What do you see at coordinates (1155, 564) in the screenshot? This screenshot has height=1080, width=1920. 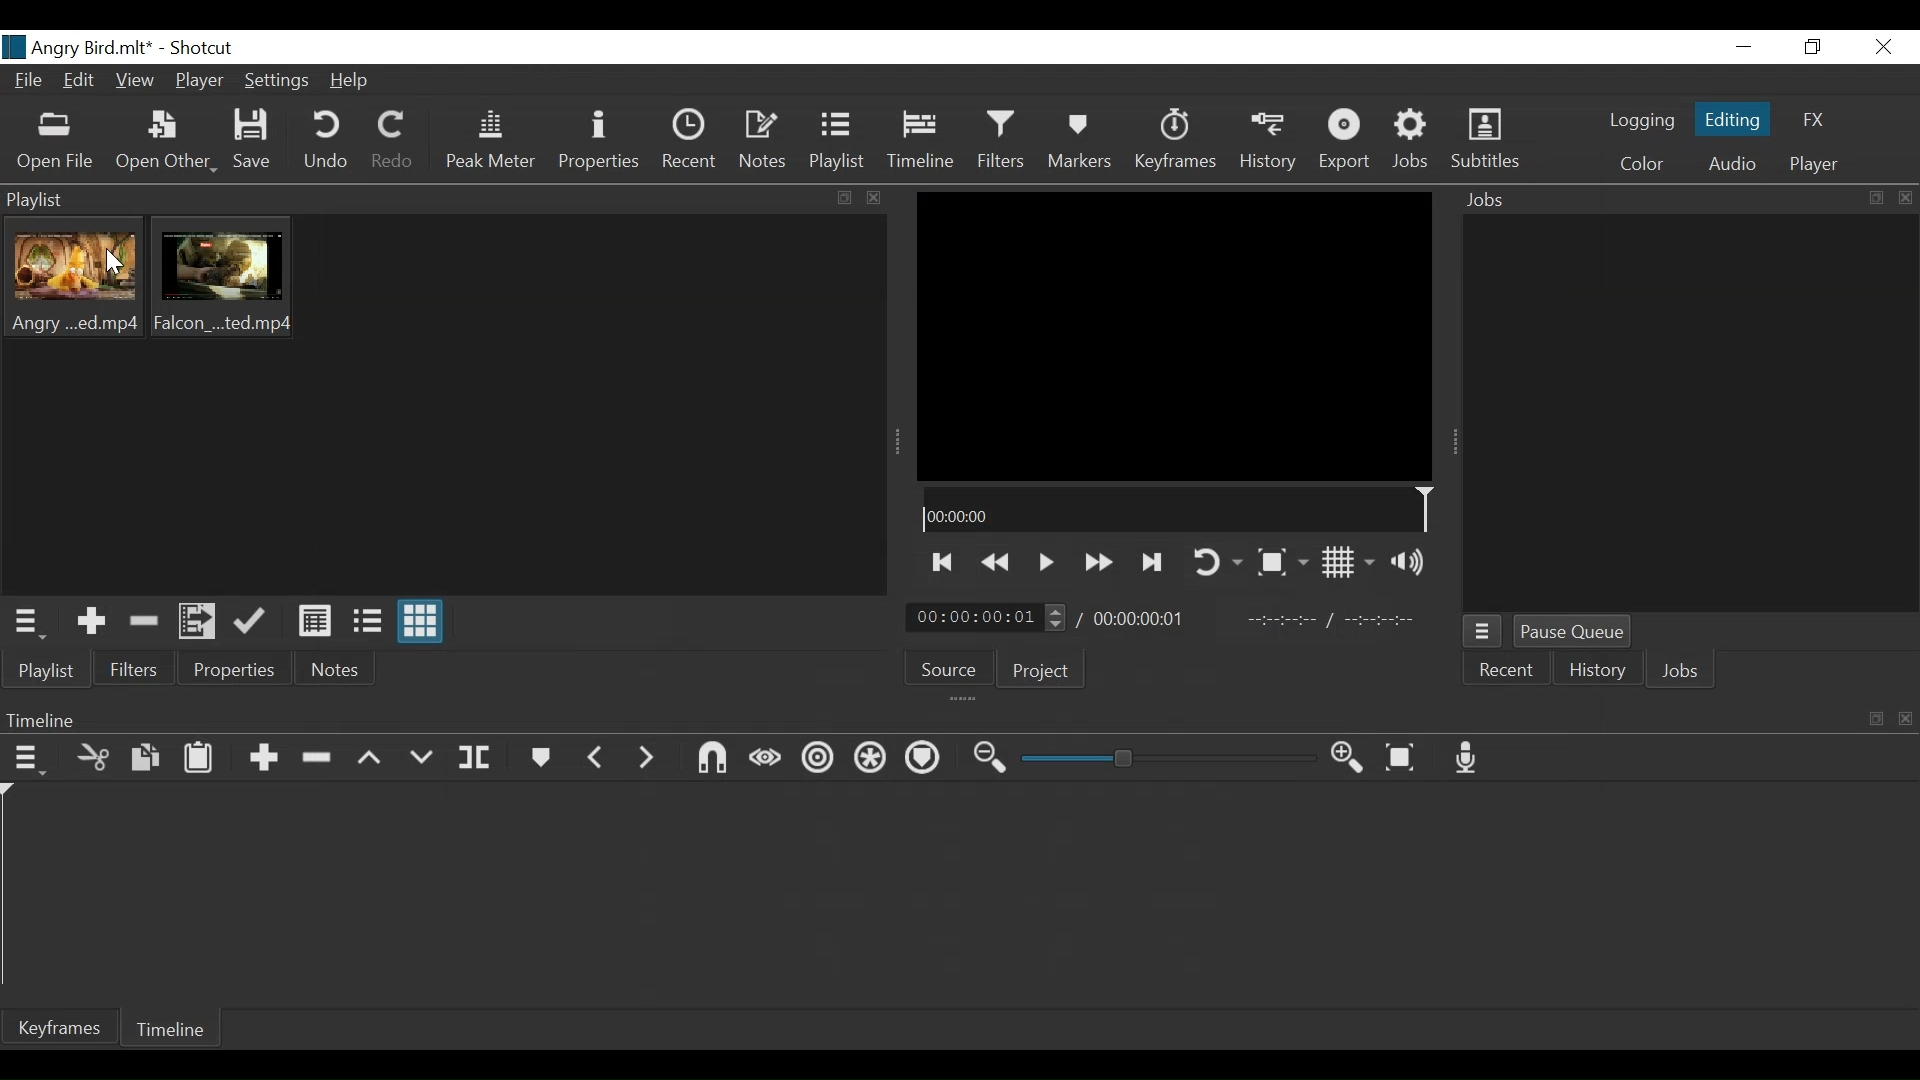 I see `Skip to the next point ` at bounding box center [1155, 564].